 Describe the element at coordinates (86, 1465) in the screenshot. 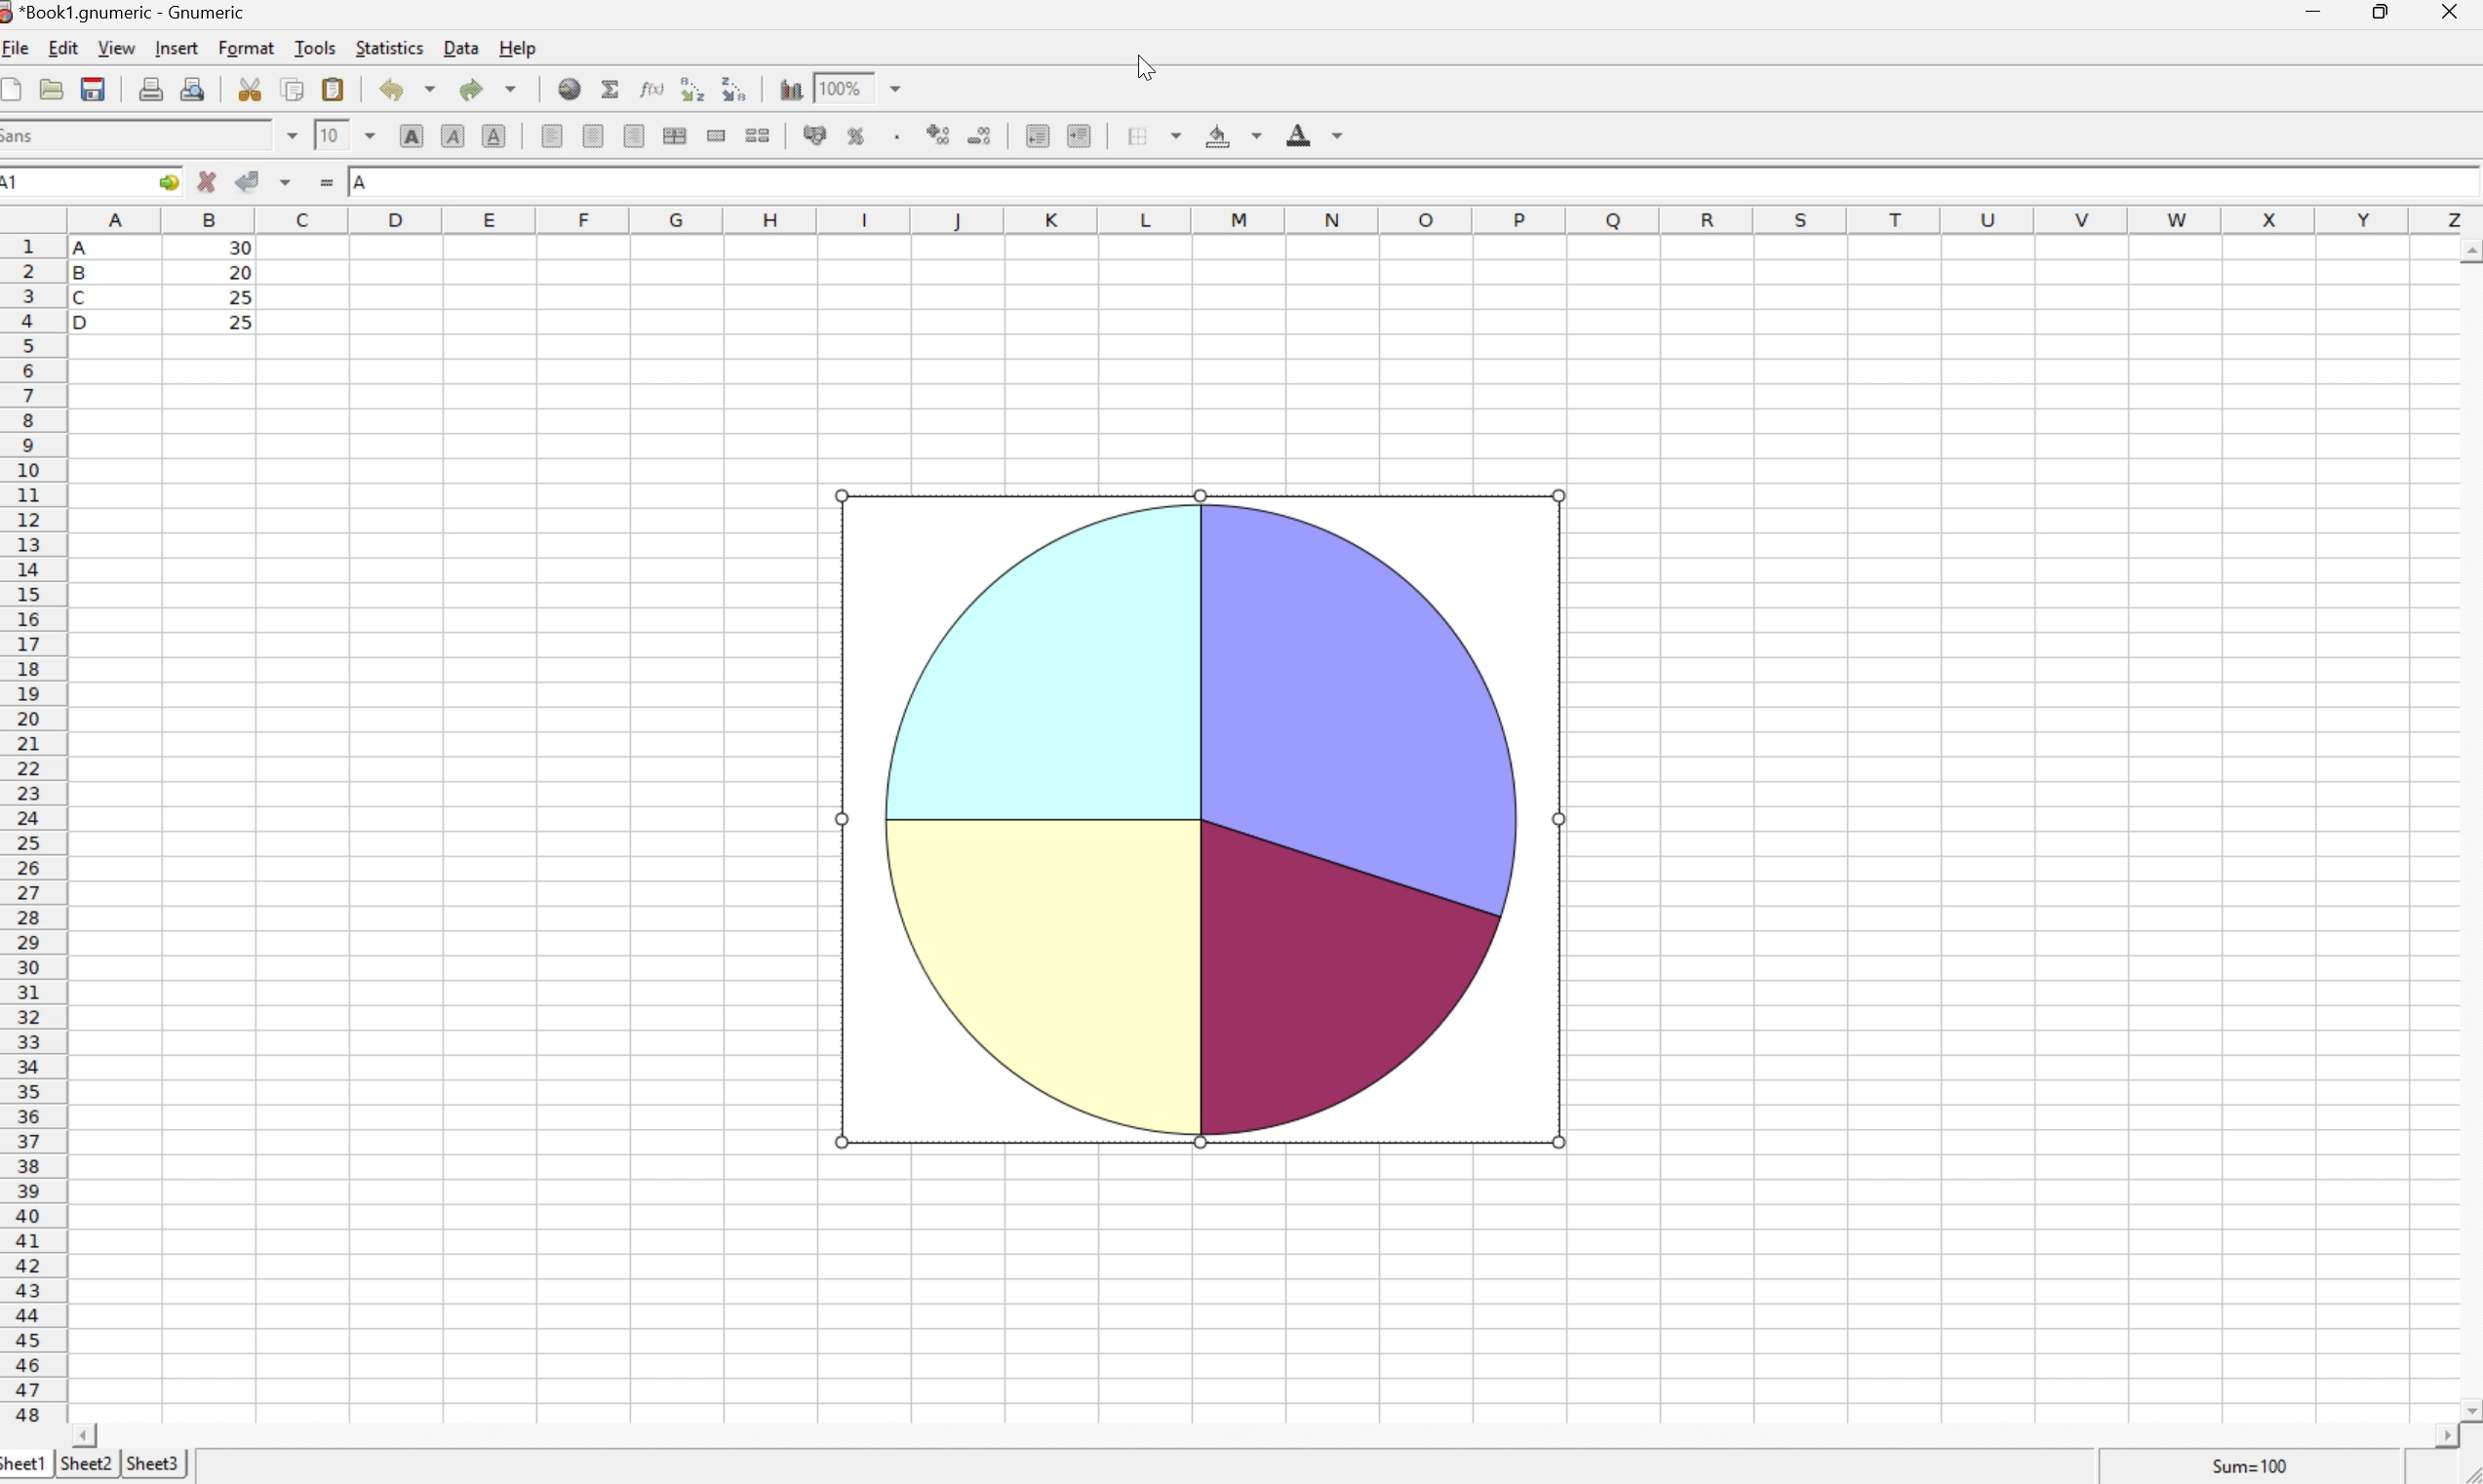

I see `Sheet2` at that location.